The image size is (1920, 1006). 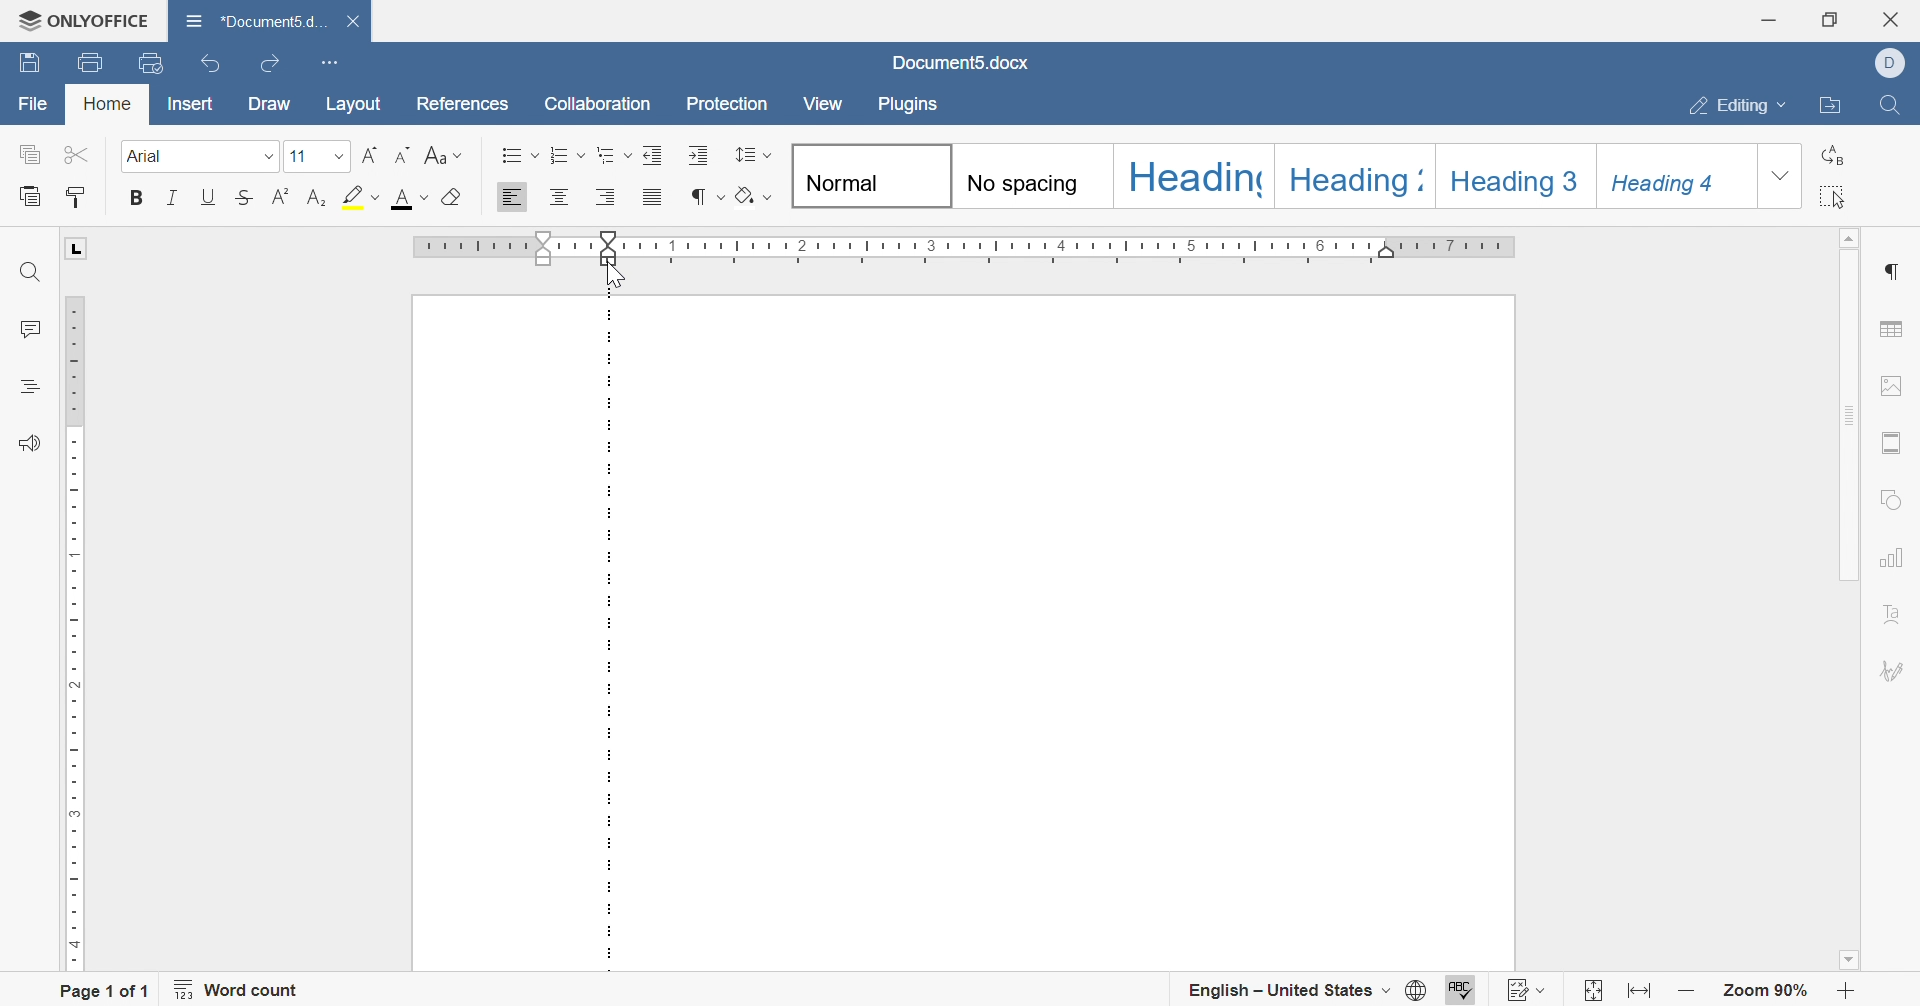 What do you see at coordinates (1846, 960) in the screenshot?
I see `scroll down` at bounding box center [1846, 960].